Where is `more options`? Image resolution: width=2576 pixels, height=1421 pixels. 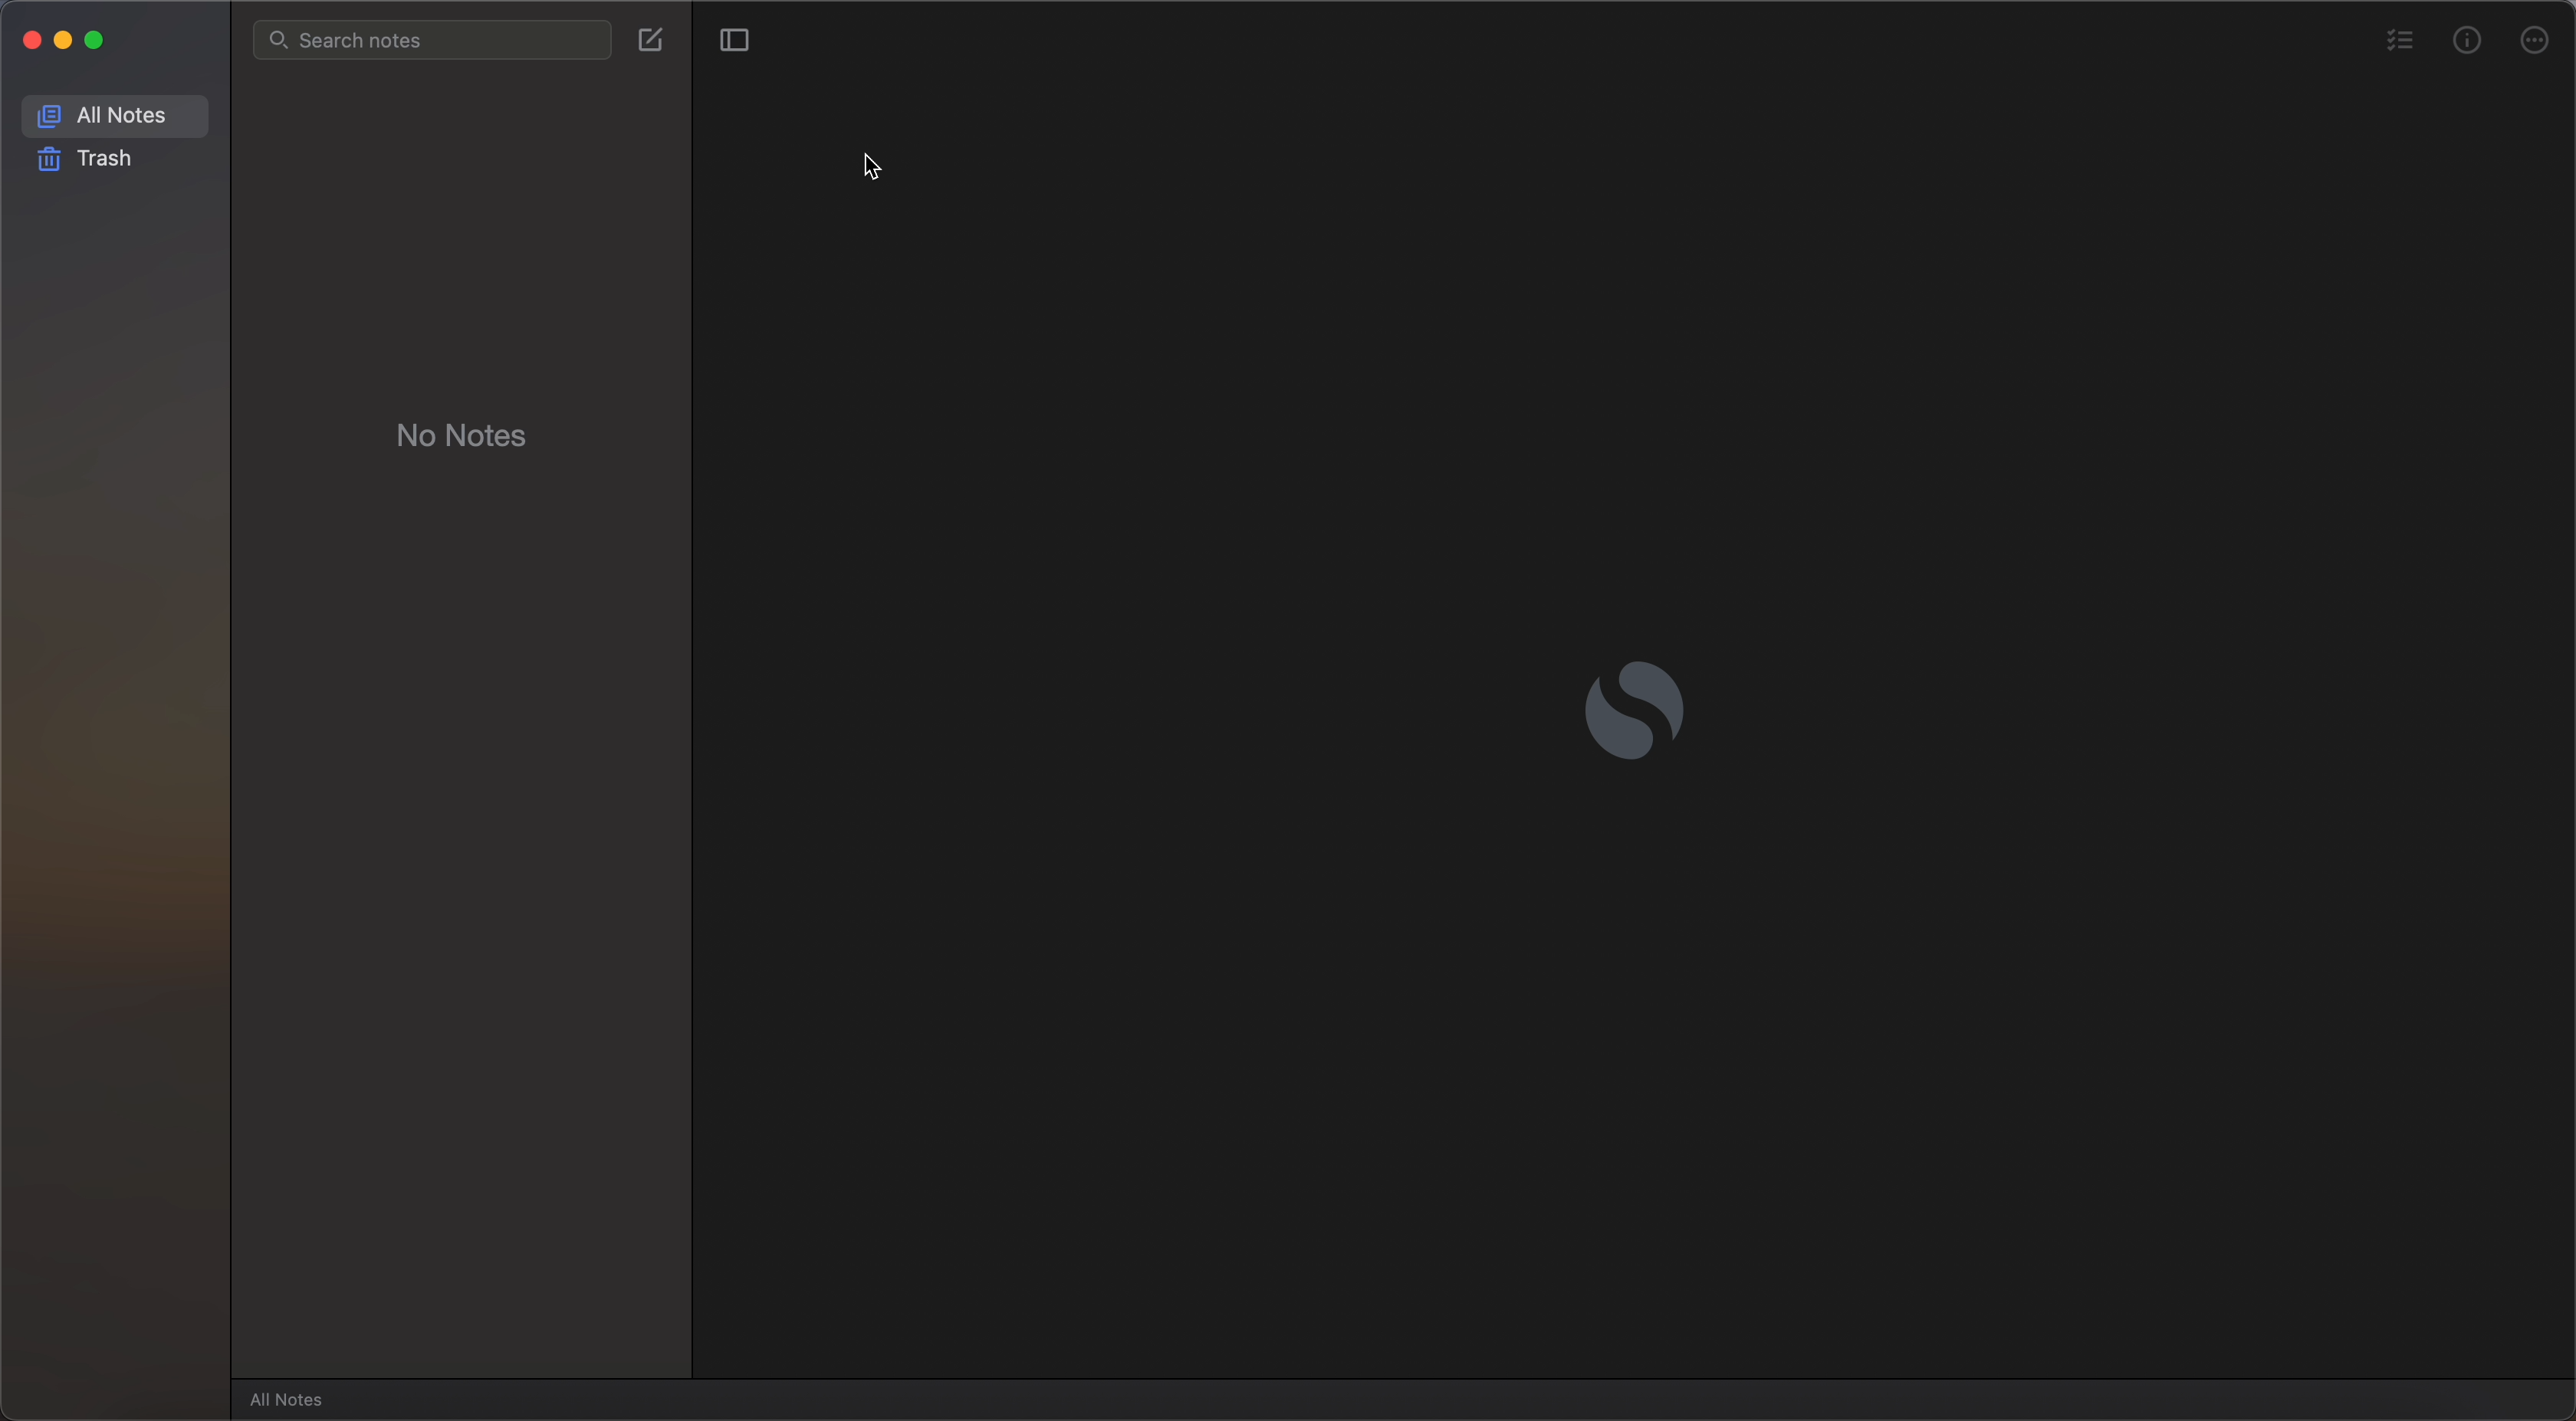
more options is located at coordinates (2538, 38).